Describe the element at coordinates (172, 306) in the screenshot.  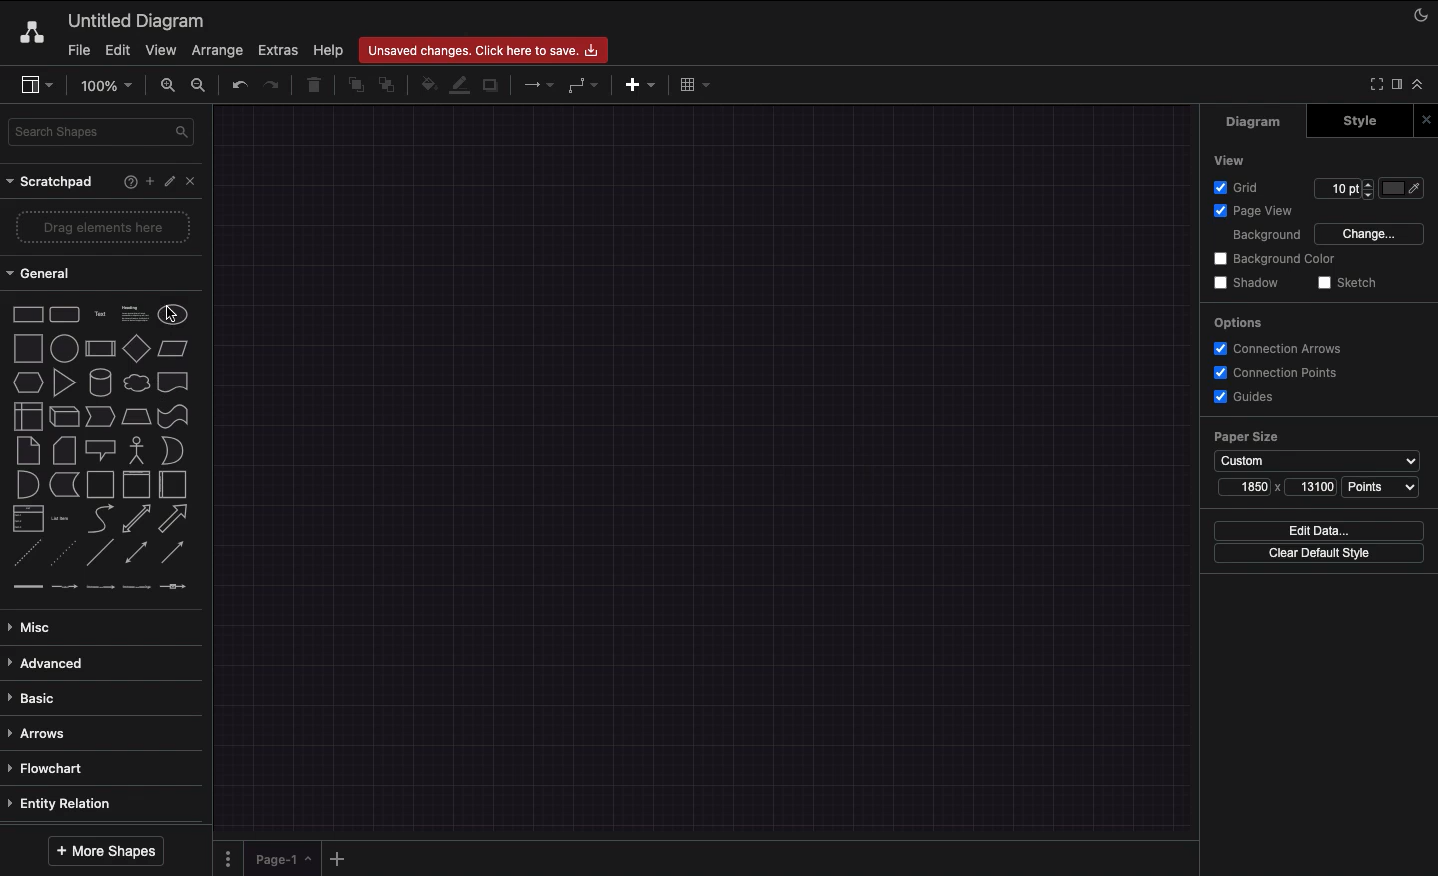
I see `cursor` at that location.